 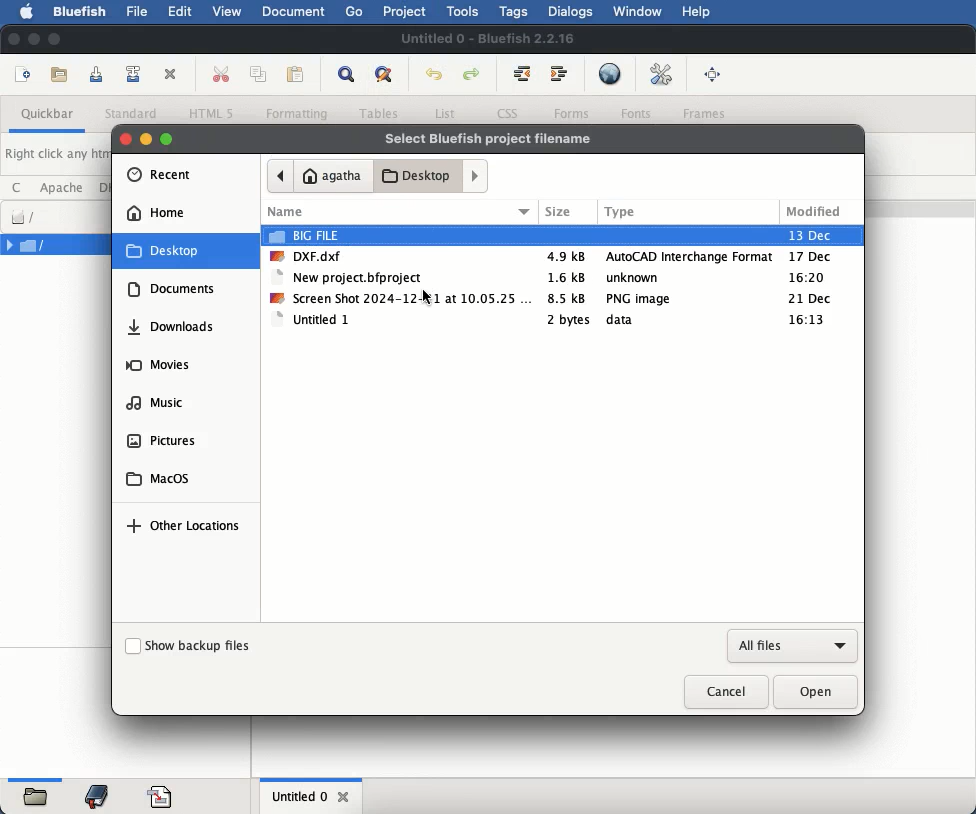 What do you see at coordinates (99, 796) in the screenshot?
I see `bookmark` at bounding box center [99, 796].